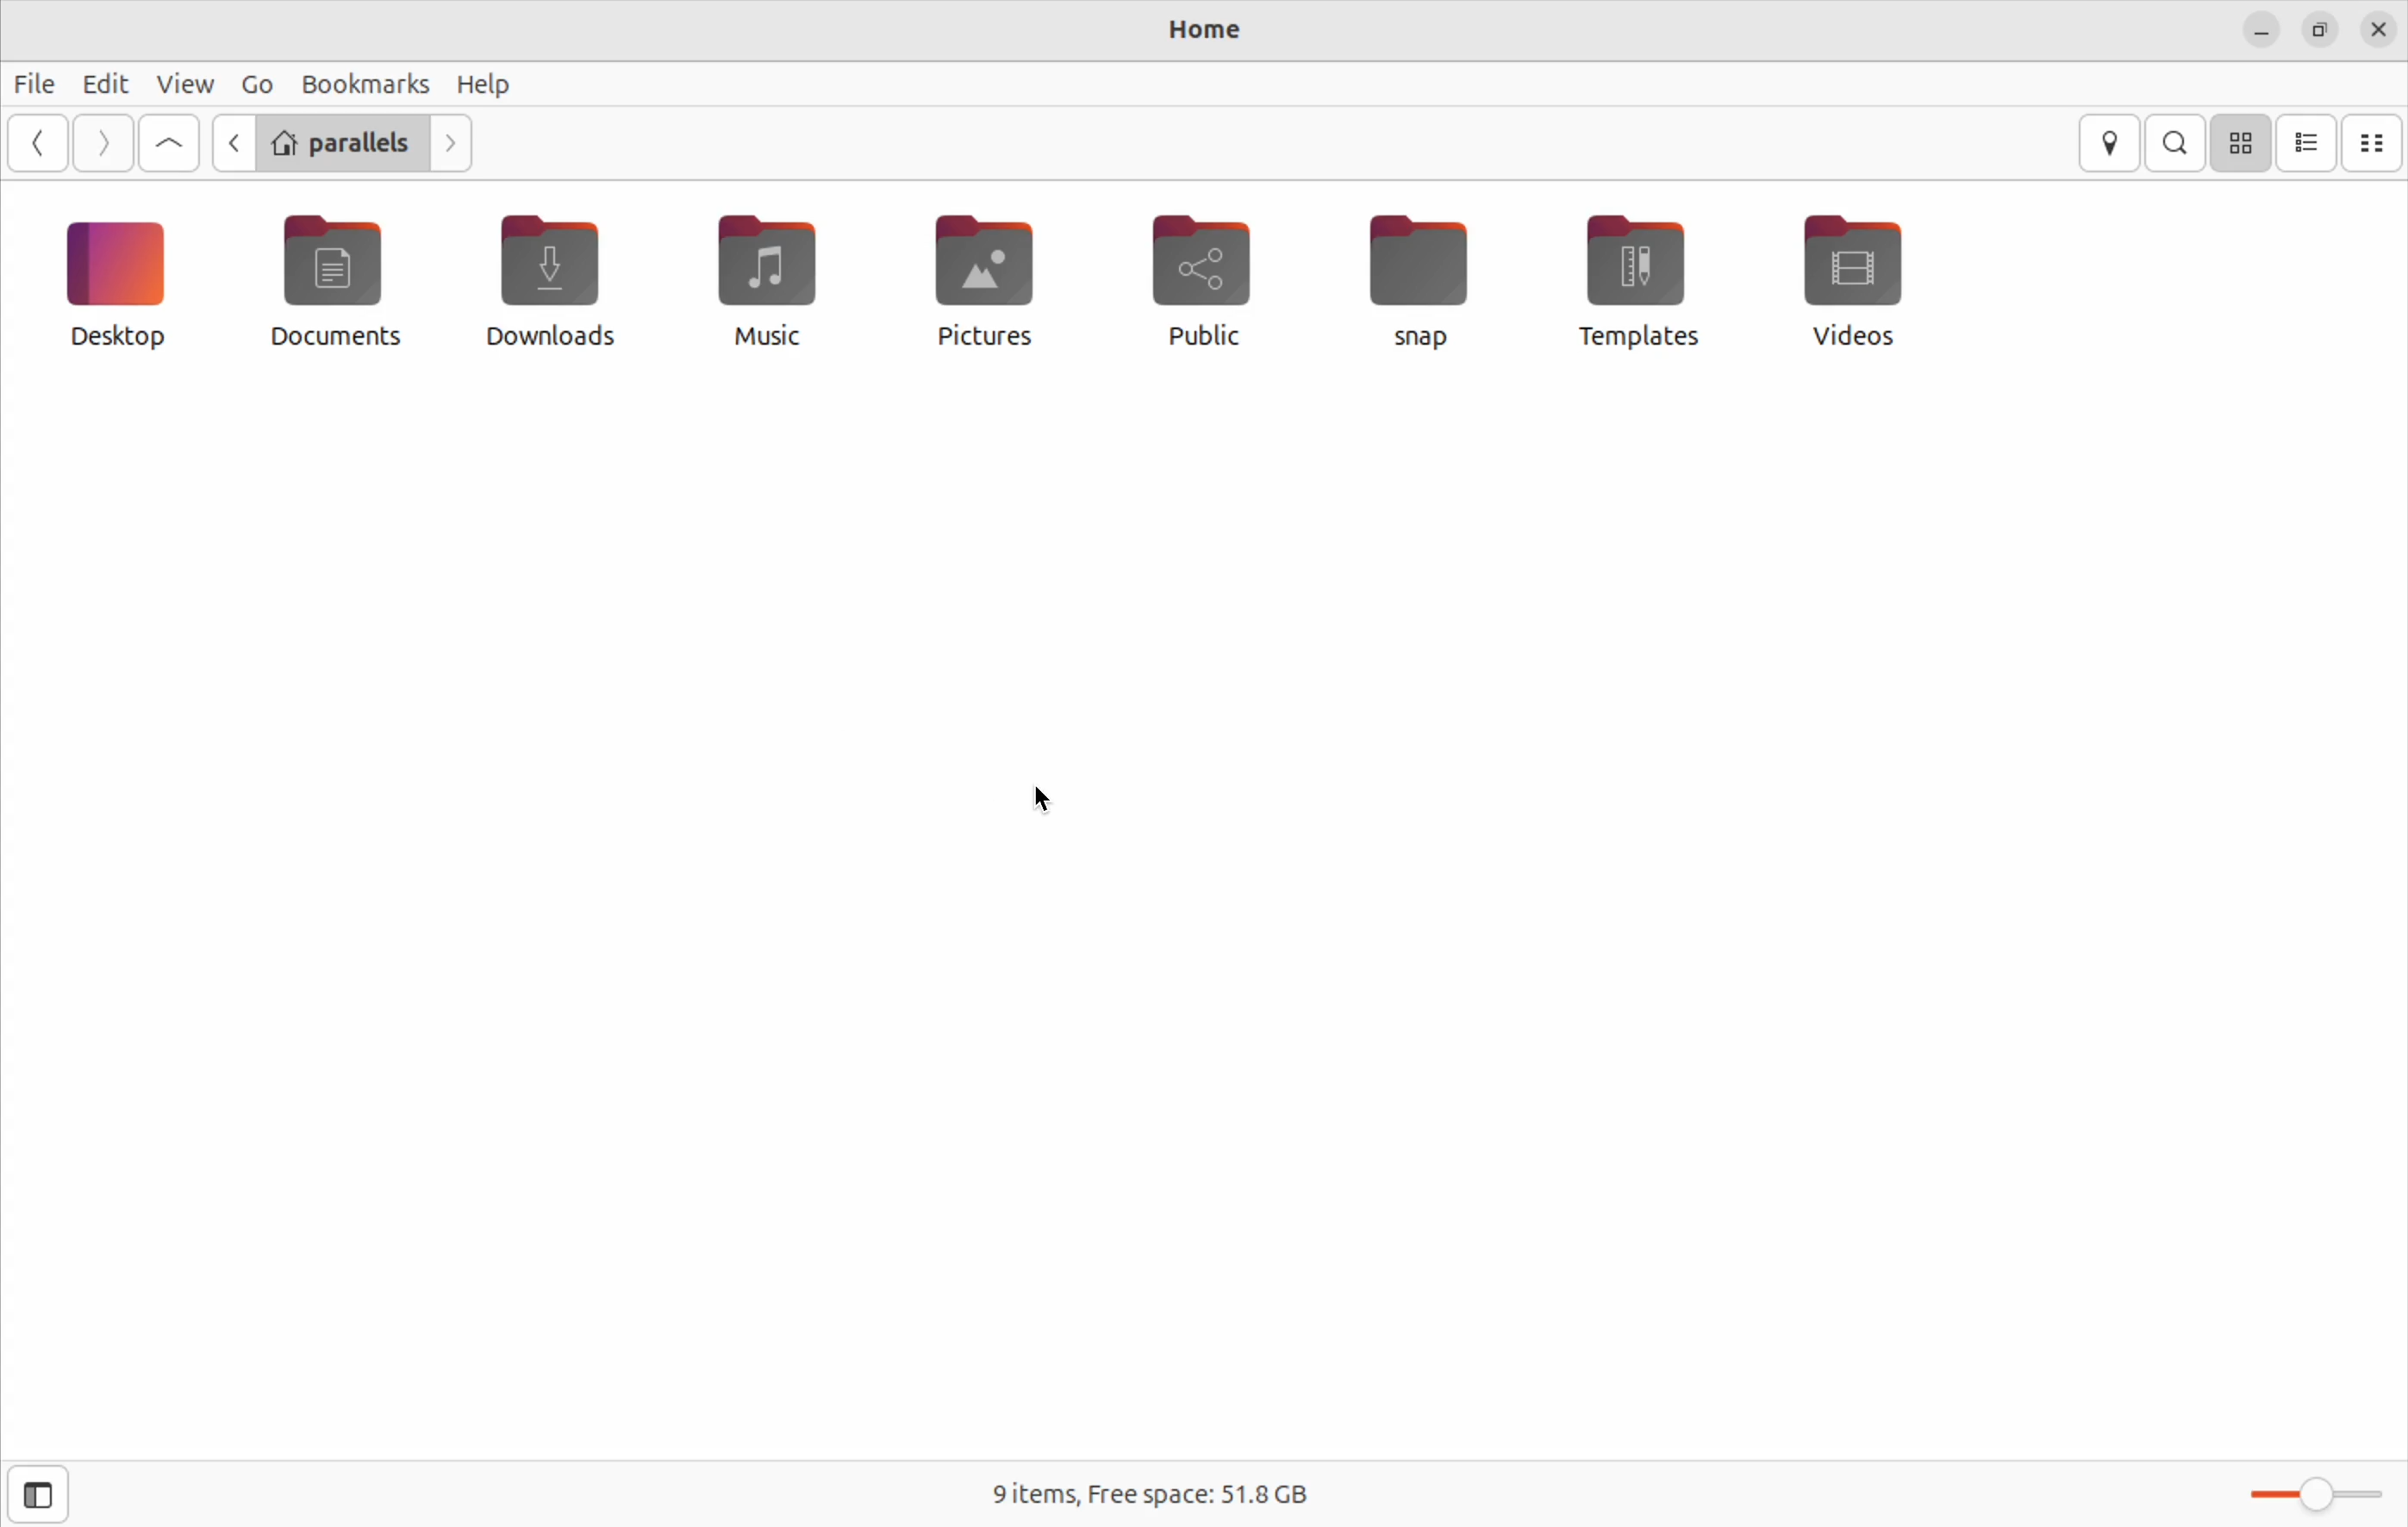 This screenshot has height=1527, width=2408. What do you see at coordinates (39, 1495) in the screenshot?
I see `open side bar` at bounding box center [39, 1495].